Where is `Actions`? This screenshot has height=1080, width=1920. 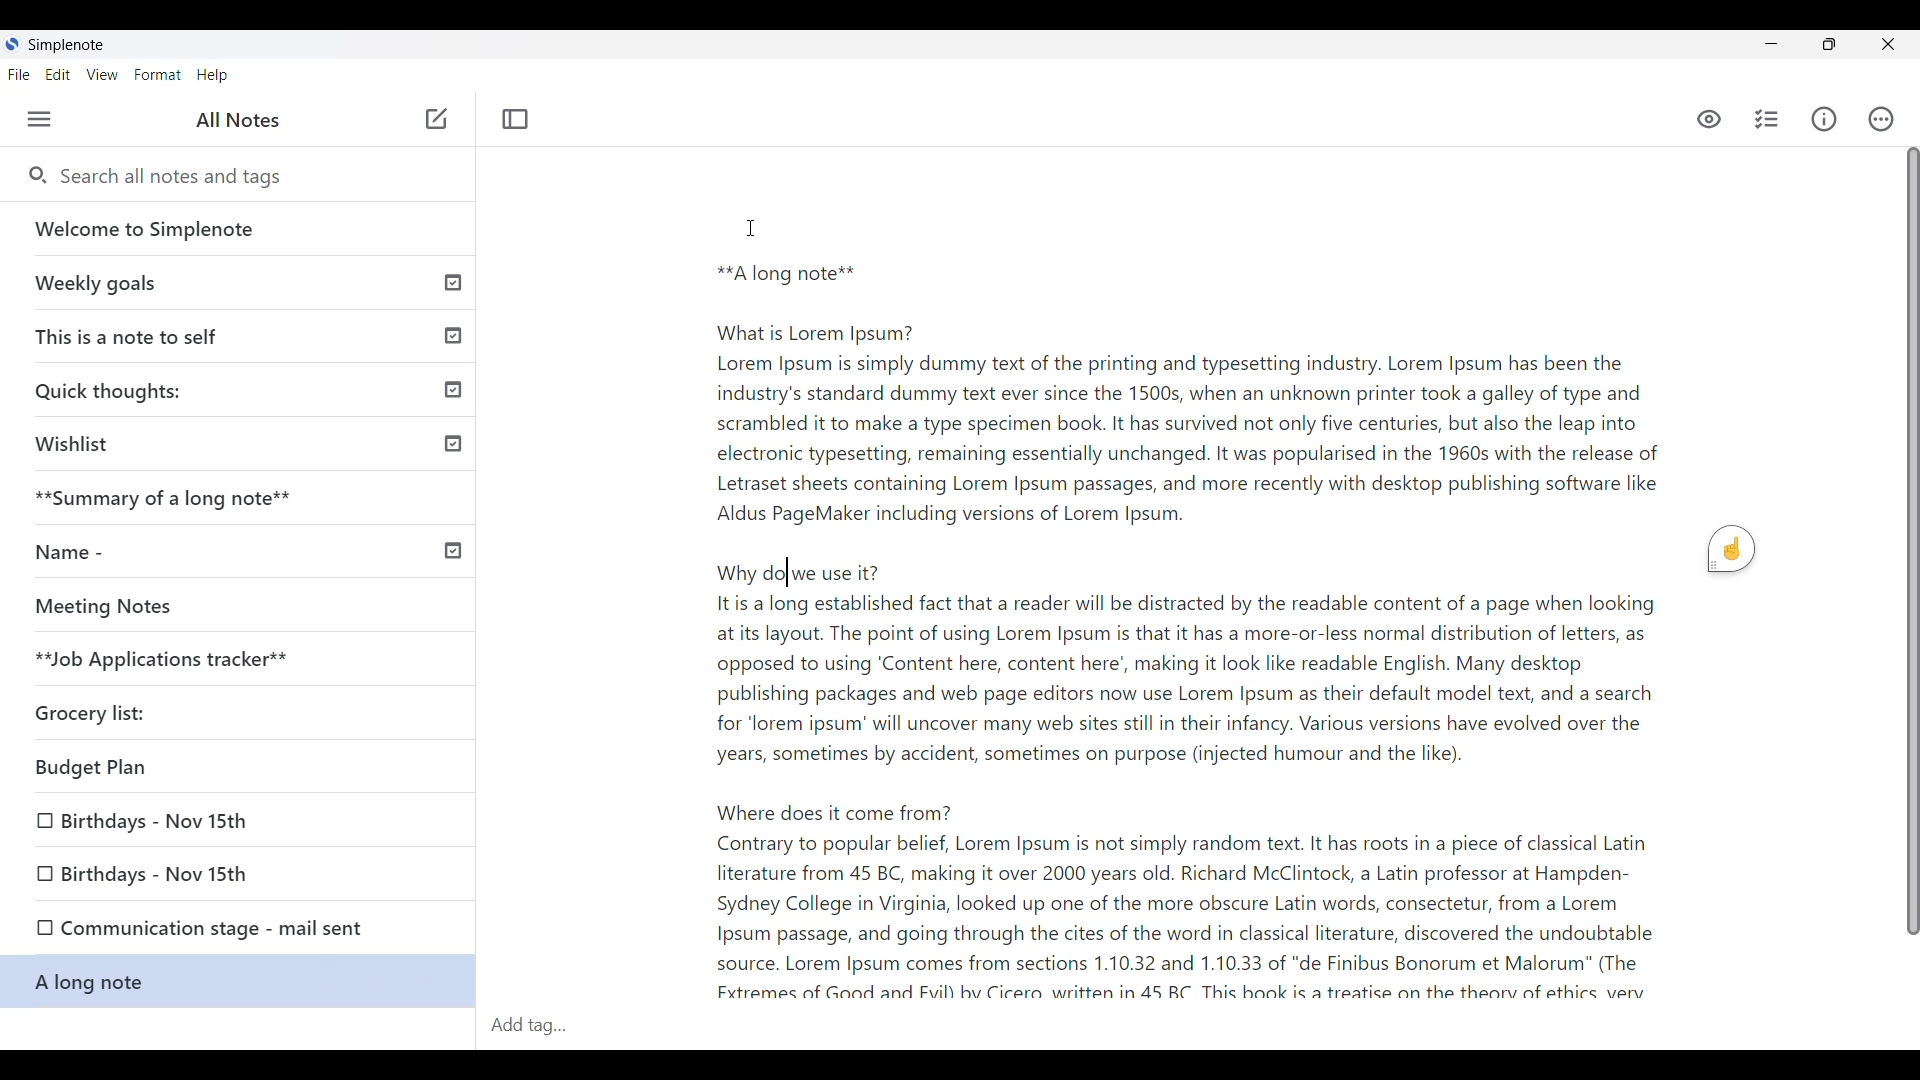
Actions is located at coordinates (1882, 119).